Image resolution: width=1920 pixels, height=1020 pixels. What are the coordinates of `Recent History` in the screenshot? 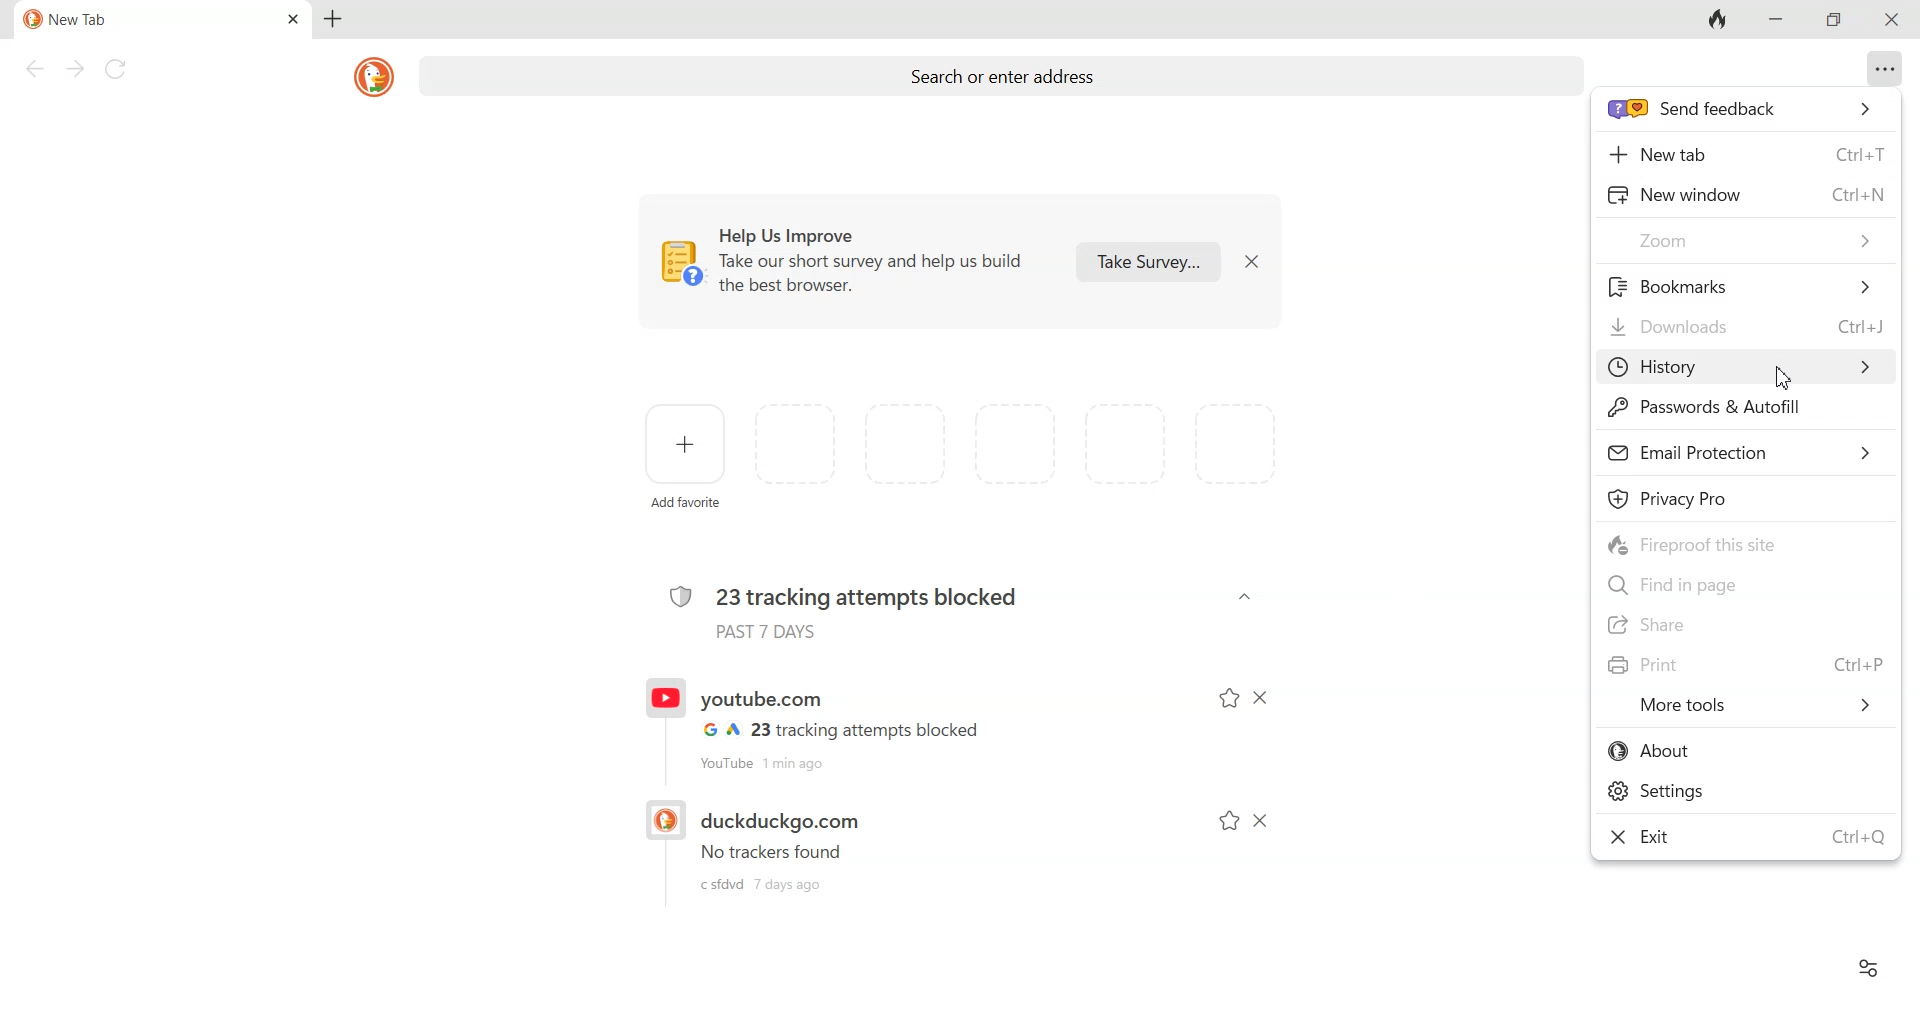 It's located at (838, 724).